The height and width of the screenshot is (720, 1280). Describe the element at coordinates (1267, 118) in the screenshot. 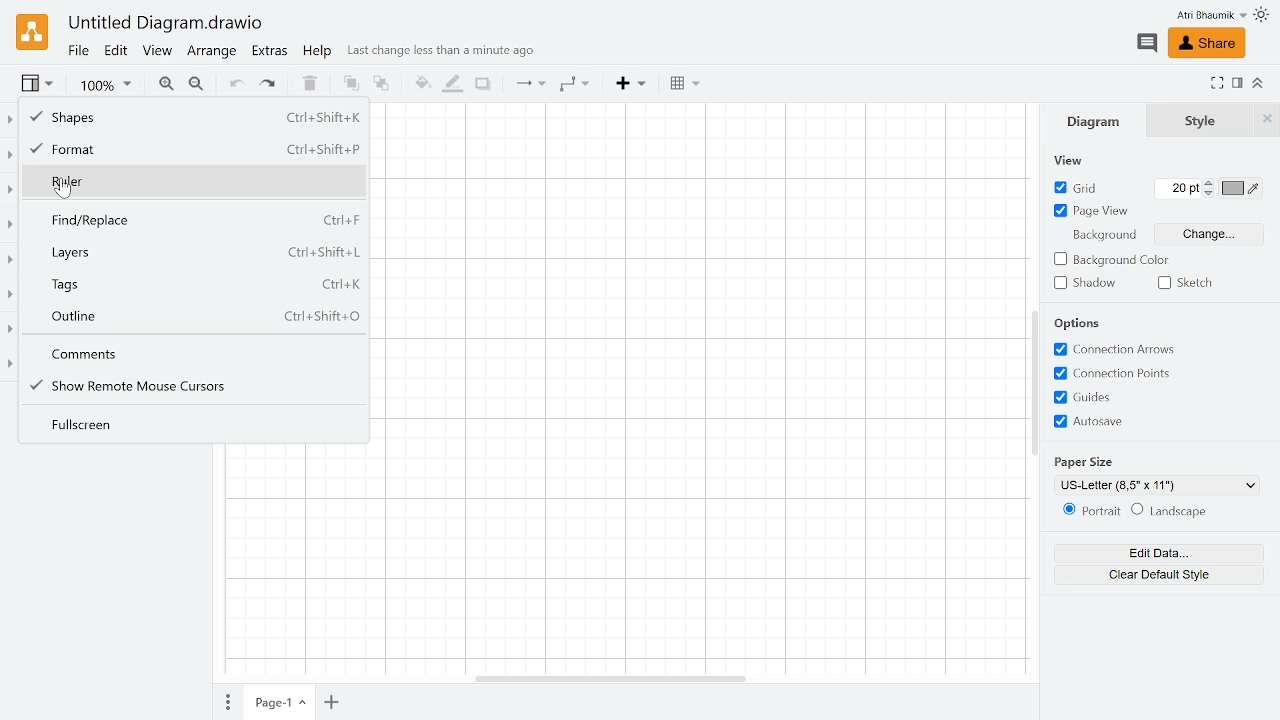

I see `Close` at that location.